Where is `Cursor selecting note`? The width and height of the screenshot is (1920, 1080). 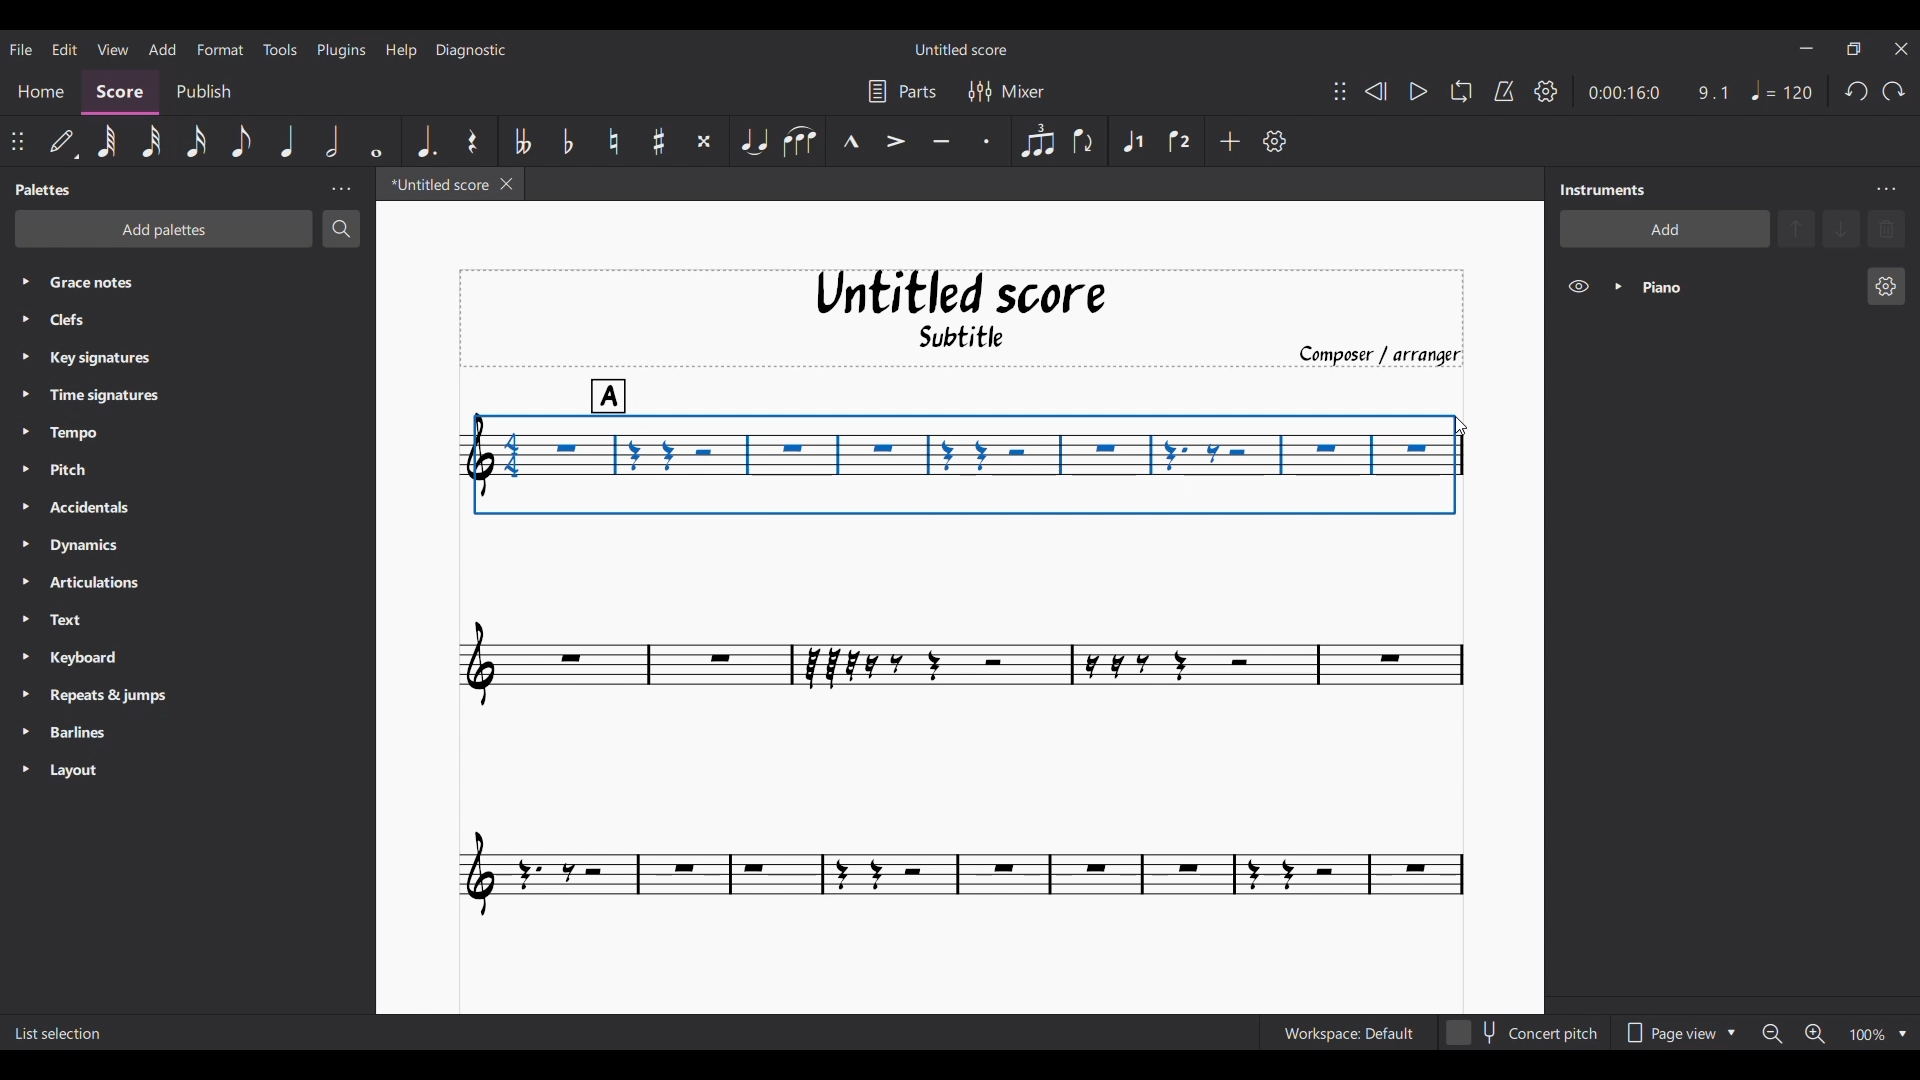 Cursor selecting note is located at coordinates (959, 464).